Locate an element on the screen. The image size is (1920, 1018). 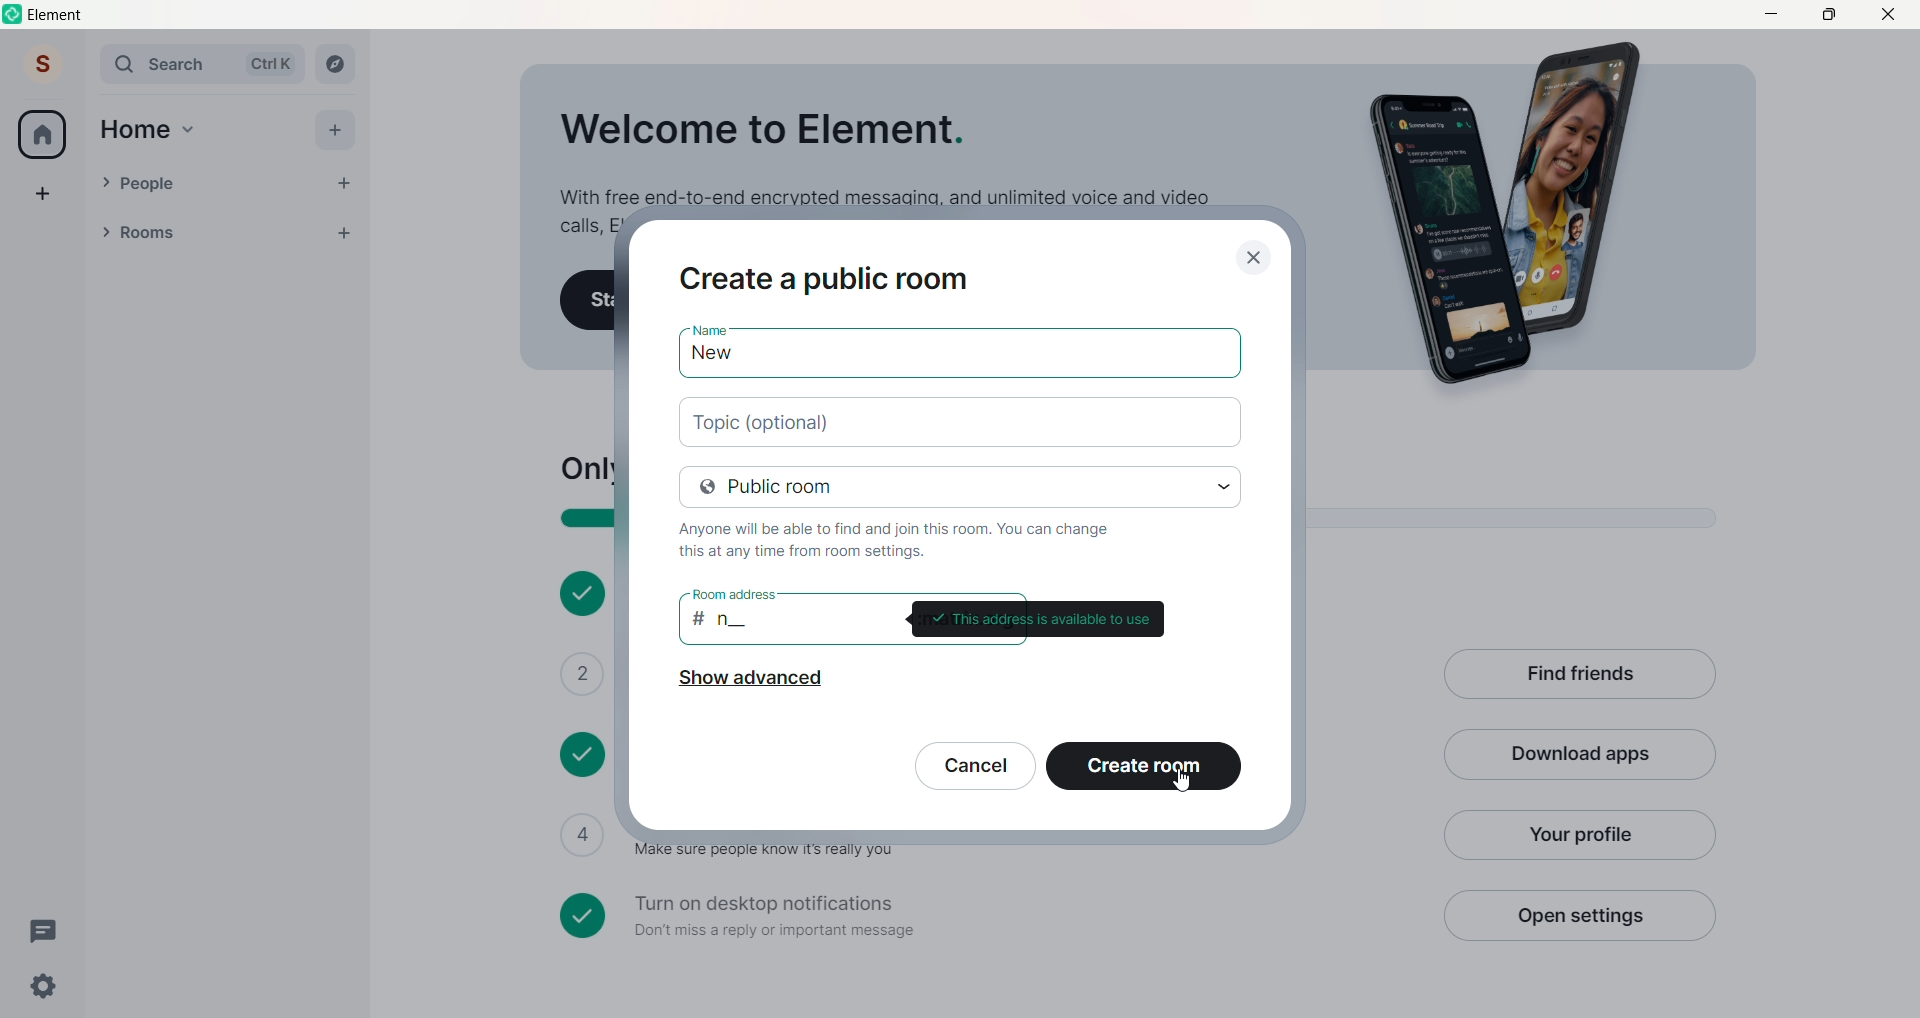
Create a Space is located at coordinates (43, 193).